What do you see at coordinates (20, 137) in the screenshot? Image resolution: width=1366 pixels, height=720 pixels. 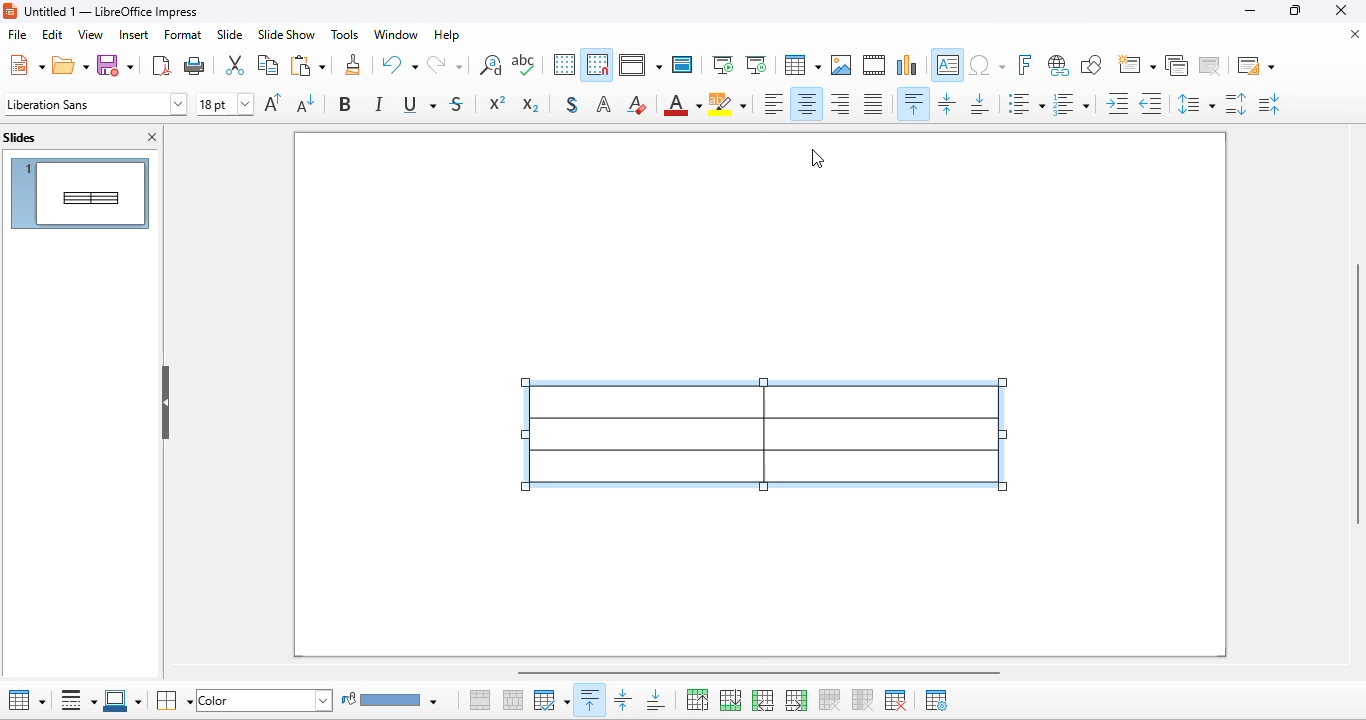 I see `slides` at bounding box center [20, 137].